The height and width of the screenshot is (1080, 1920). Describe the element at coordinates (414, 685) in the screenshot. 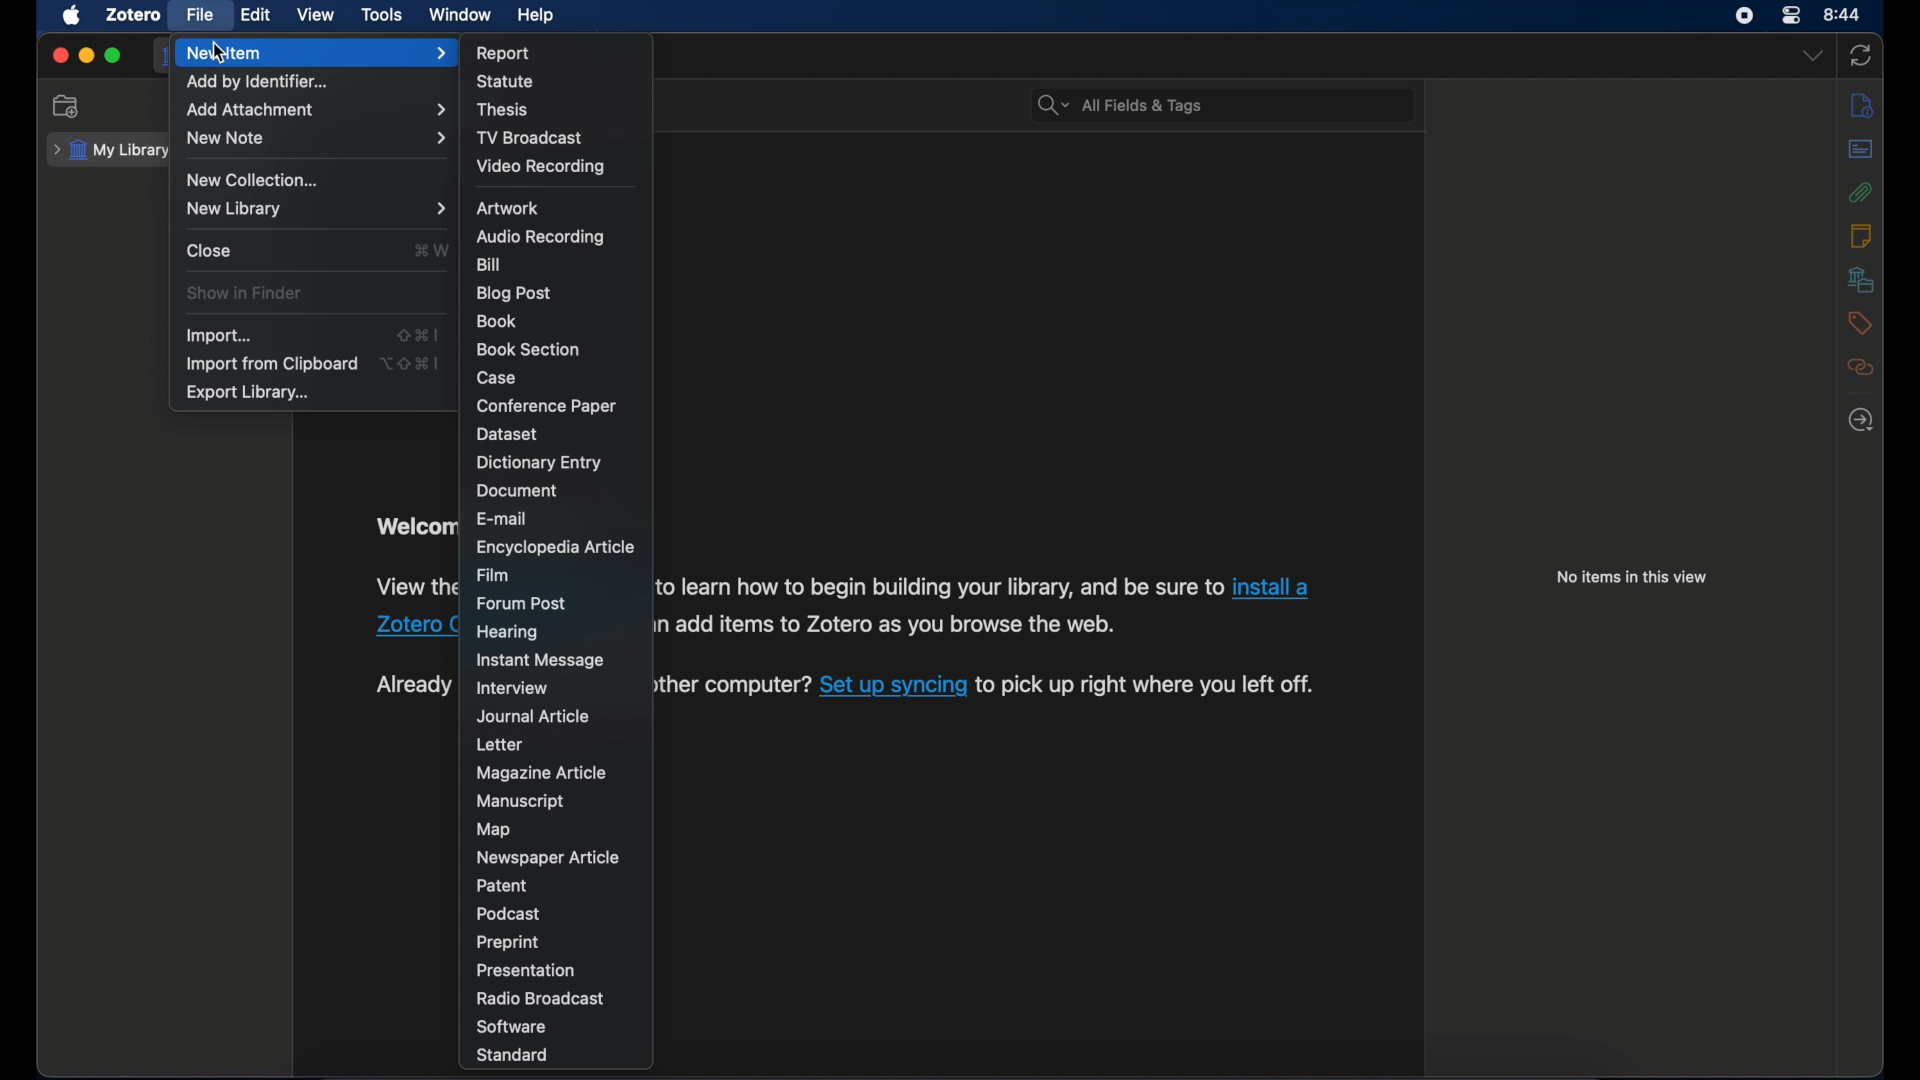

I see `text` at that location.